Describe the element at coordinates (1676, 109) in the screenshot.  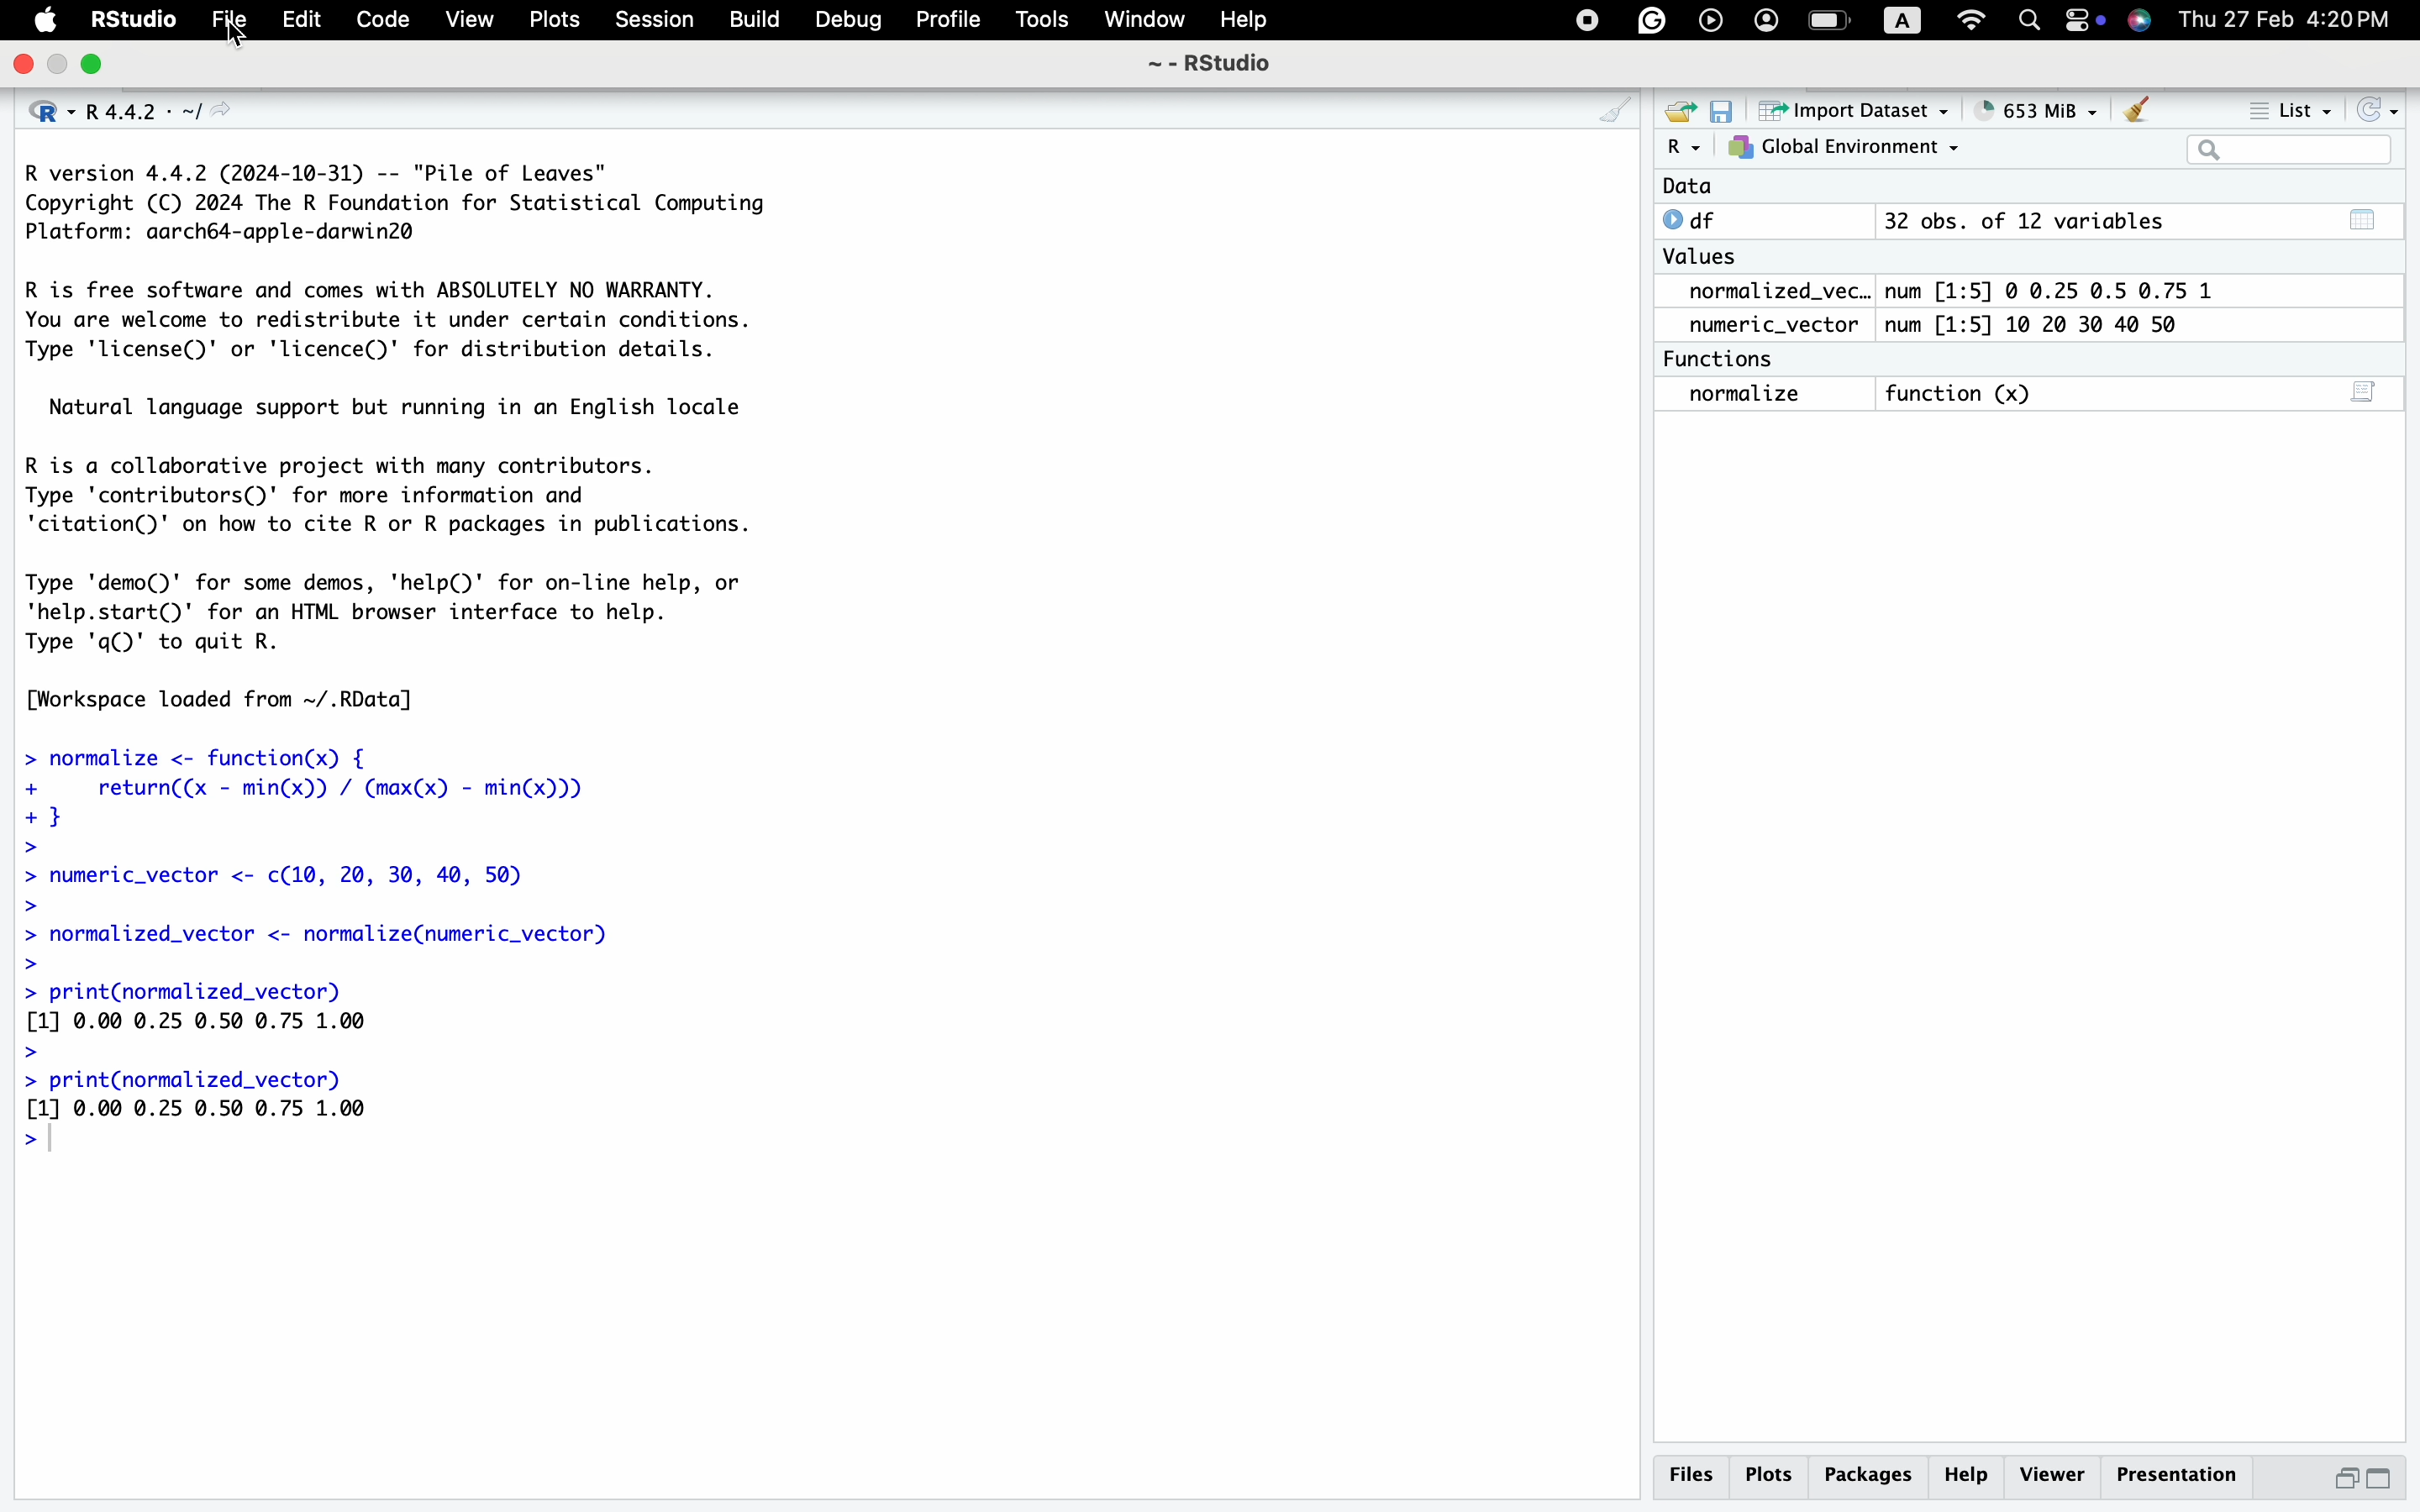
I see `Open` at that location.